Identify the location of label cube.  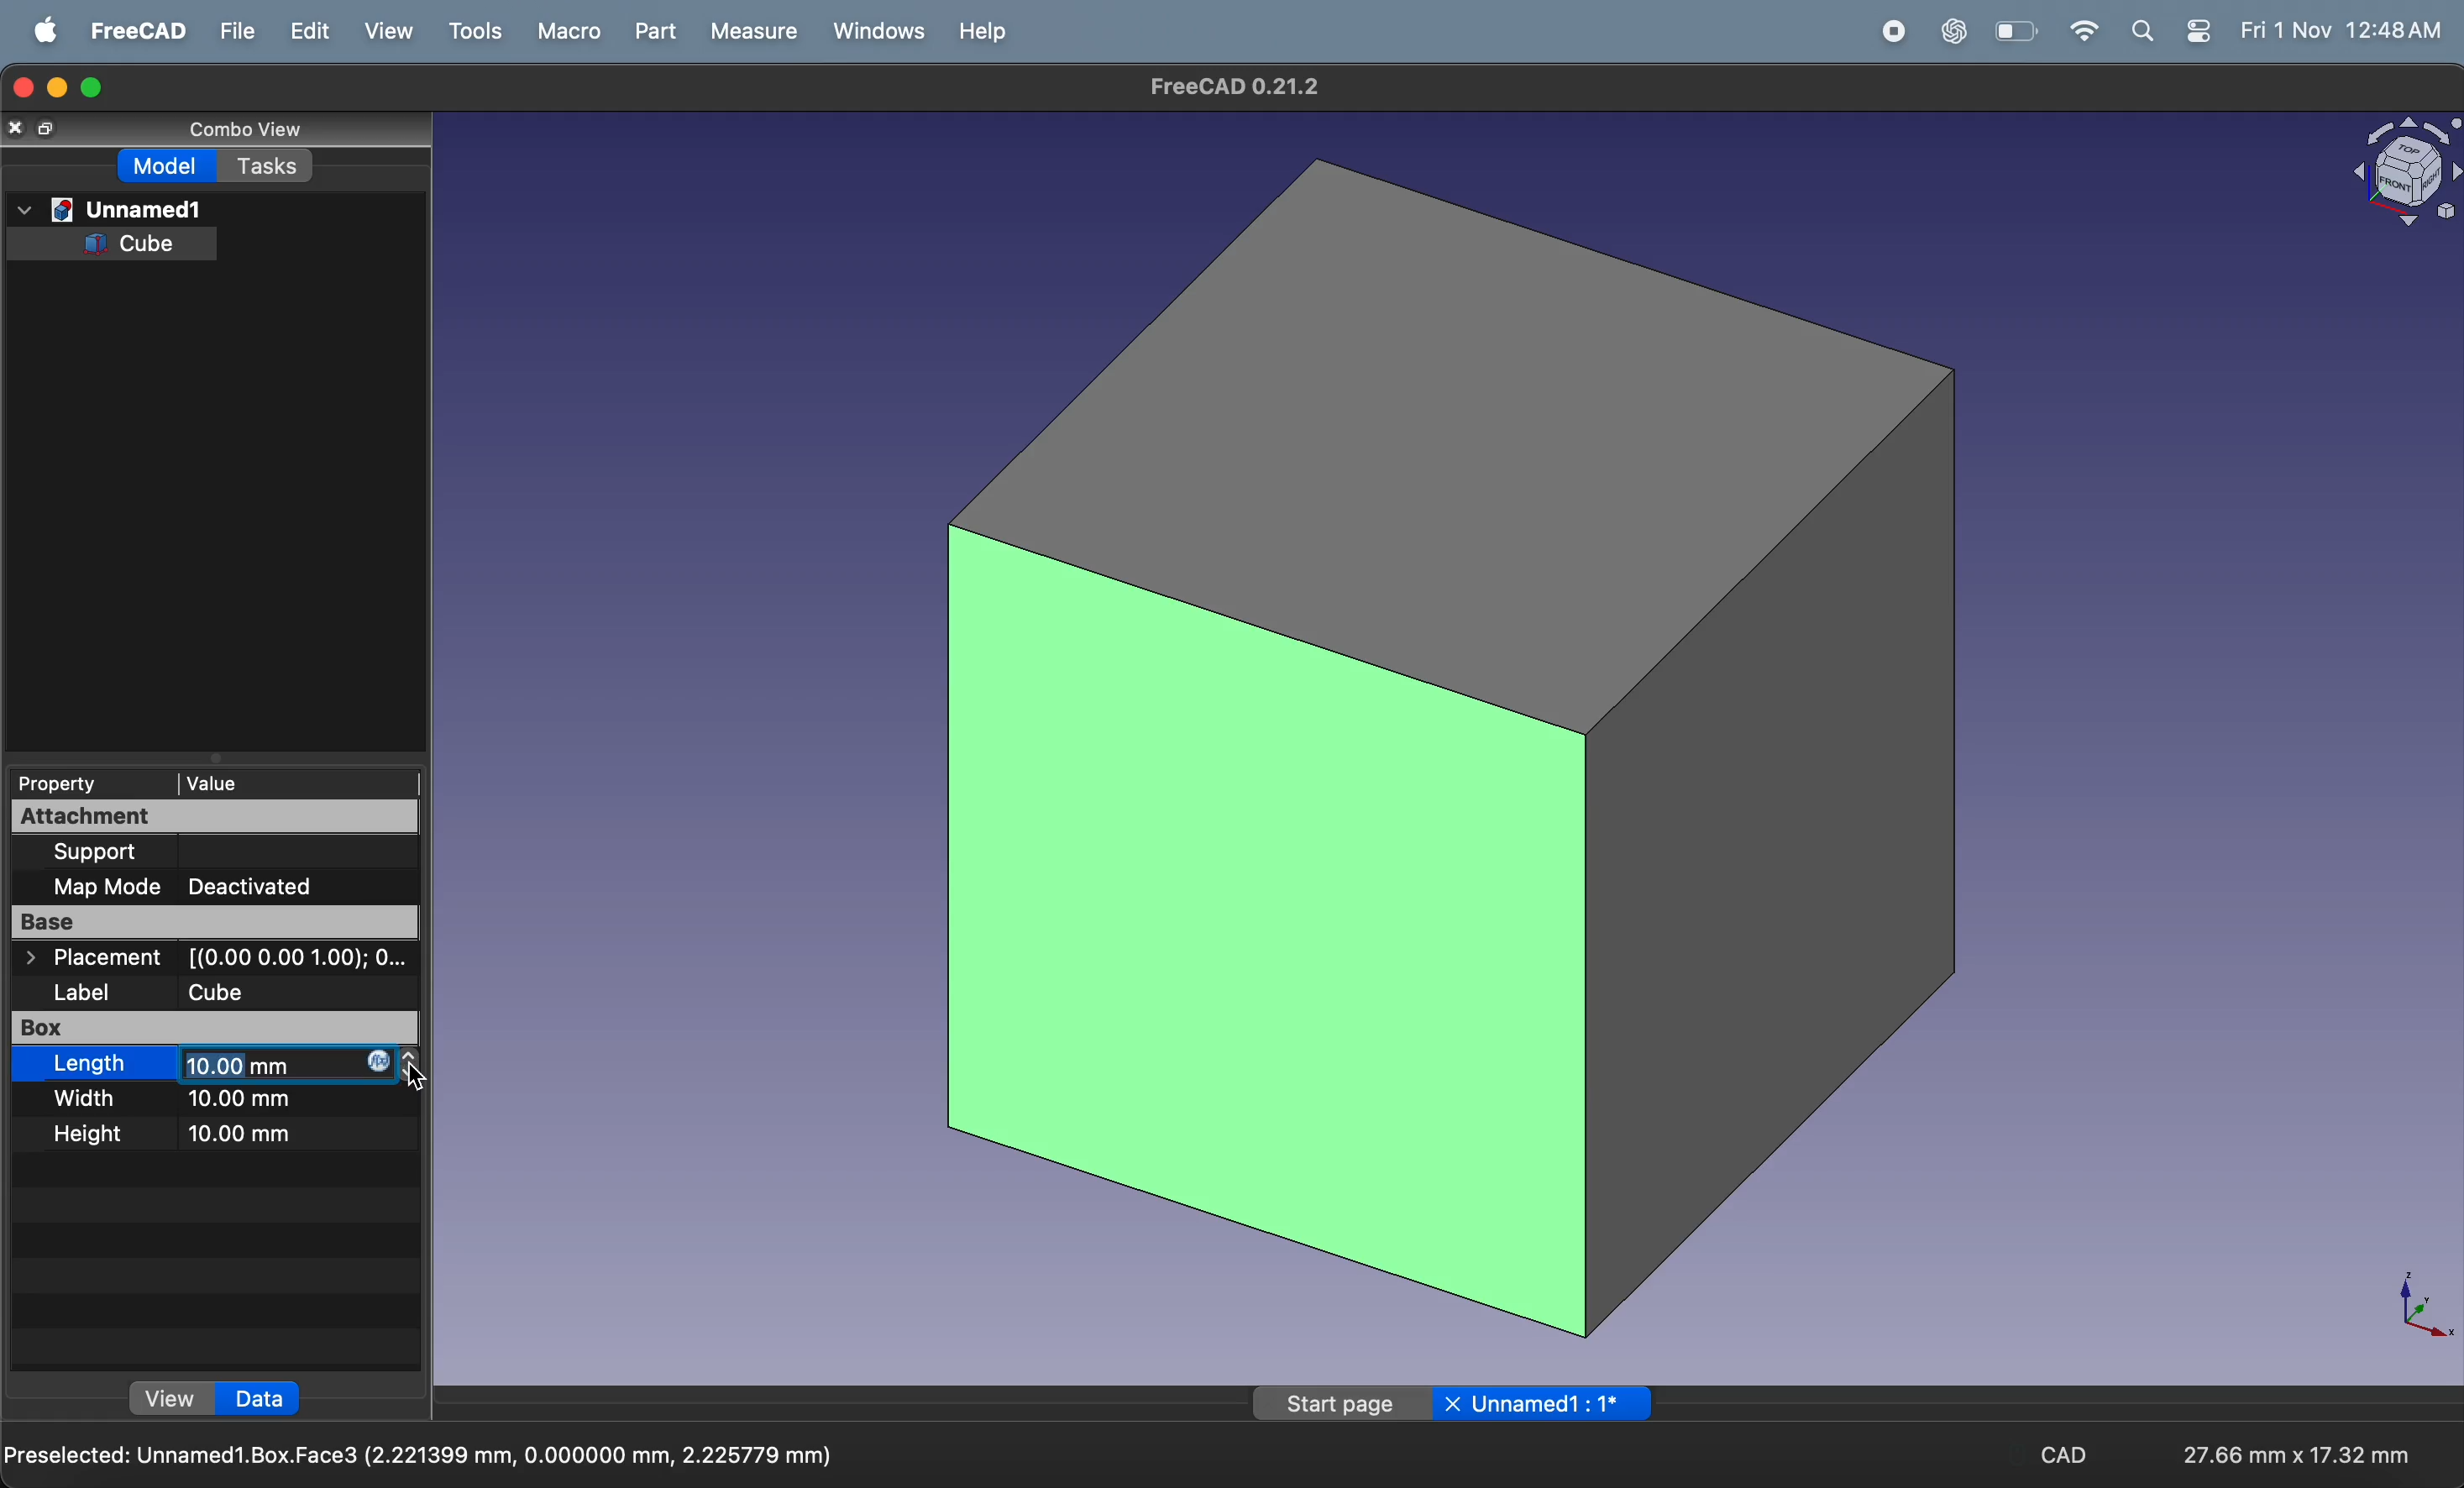
(184, 991).